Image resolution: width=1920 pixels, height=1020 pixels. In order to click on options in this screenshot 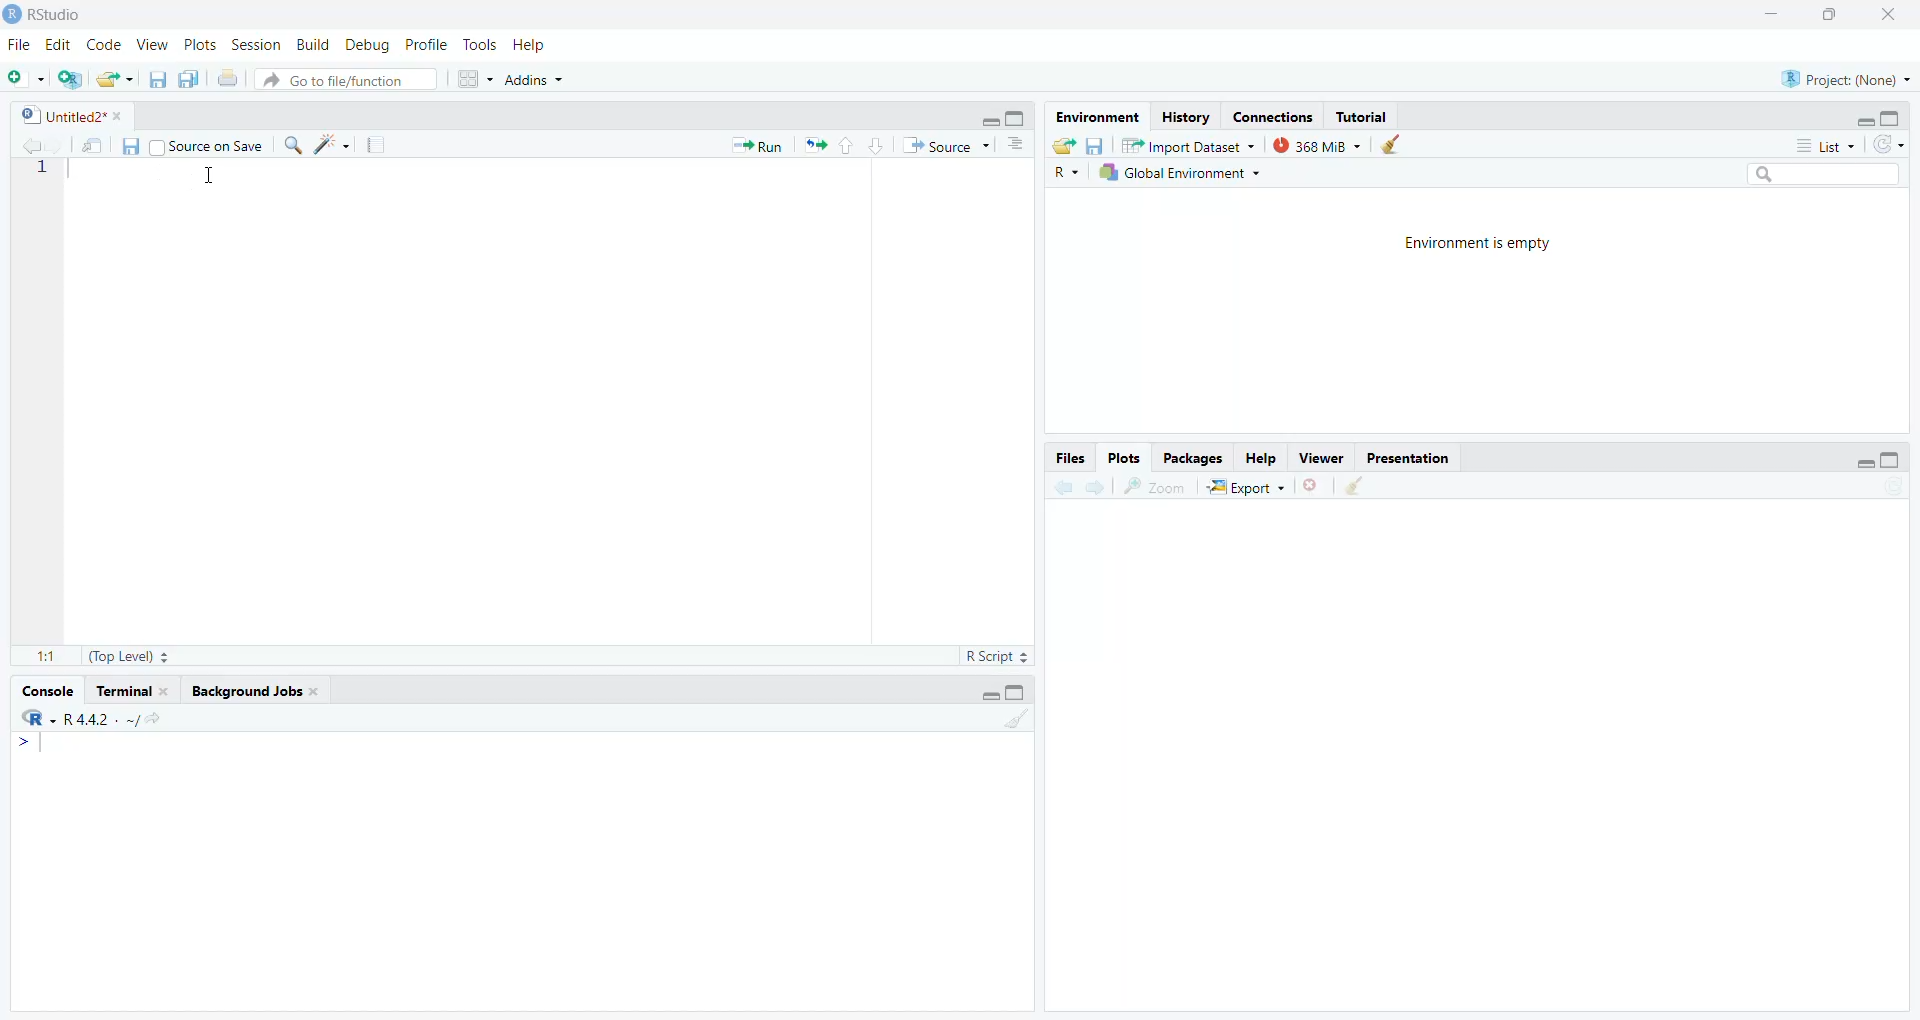, I will do `click(1015, 146)`.